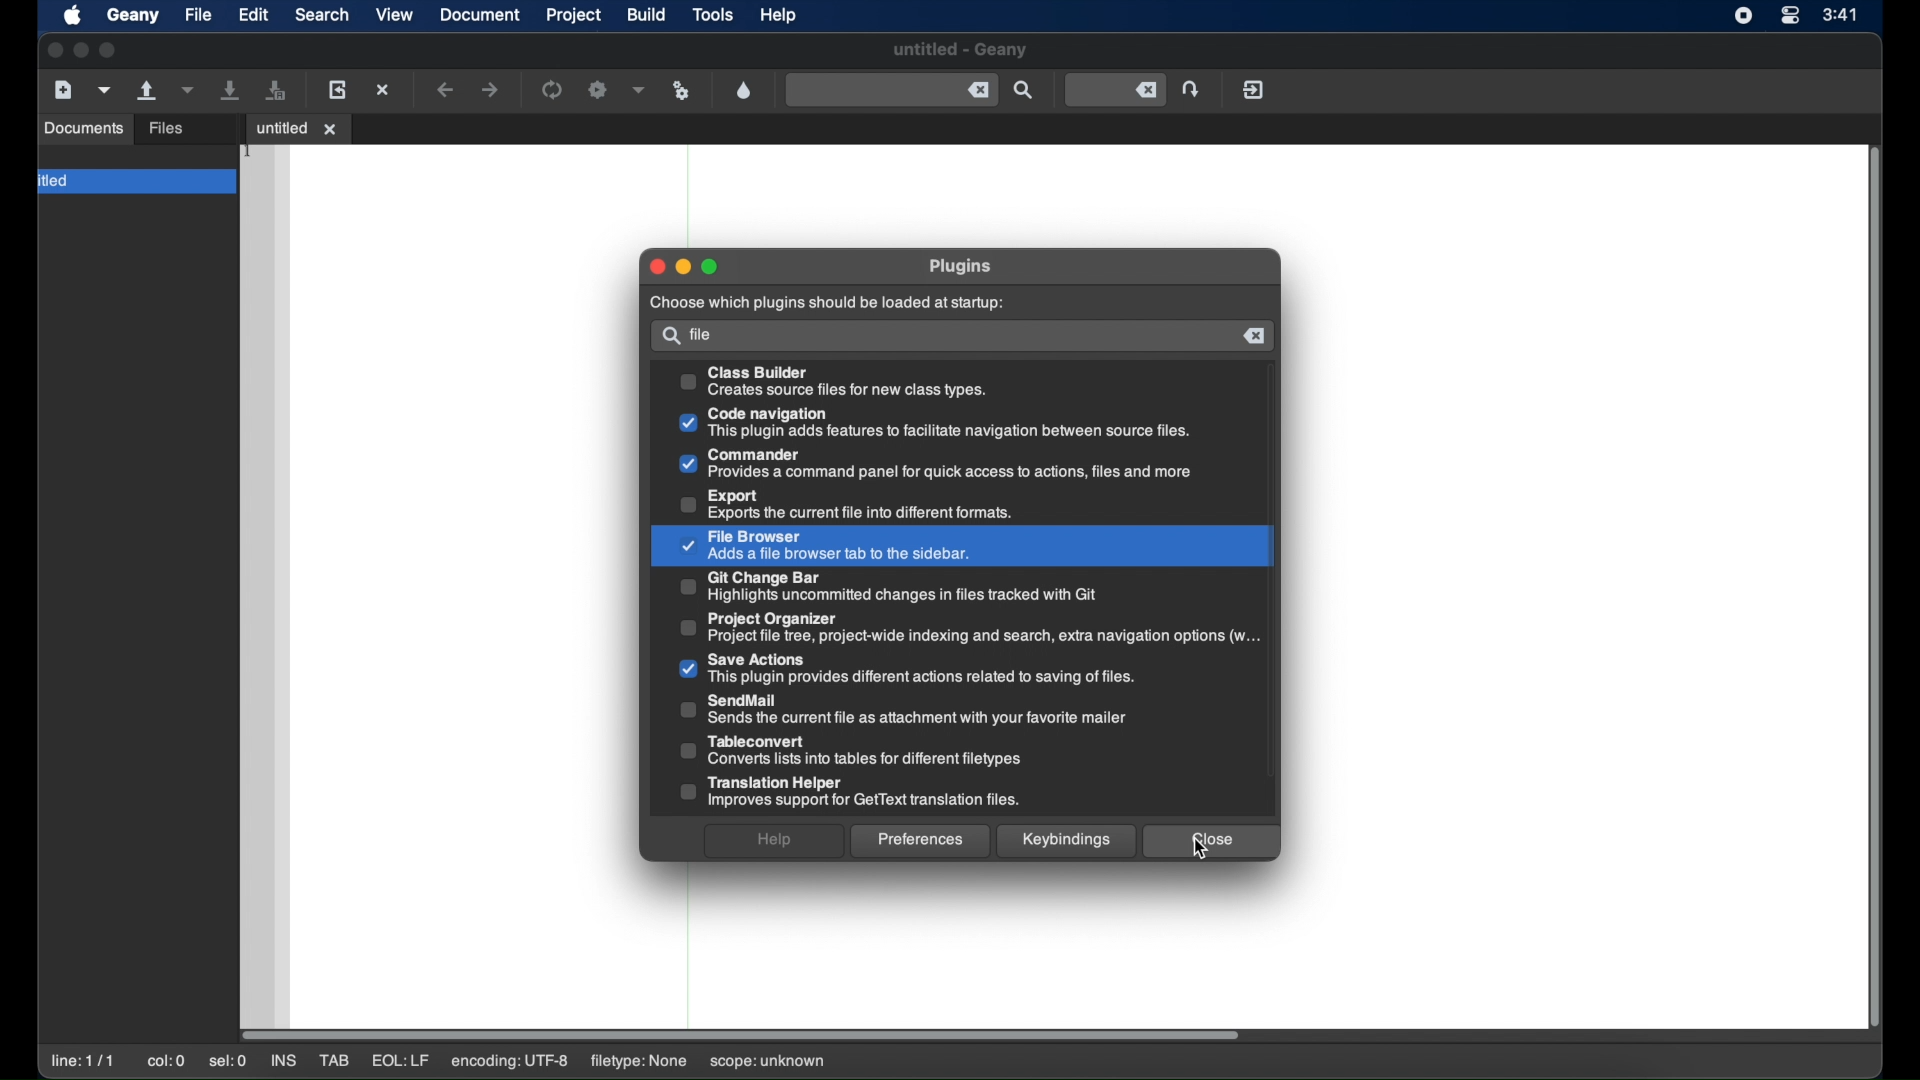 The image size is (1920, 1080). I want to click on close, so click(53, 51).